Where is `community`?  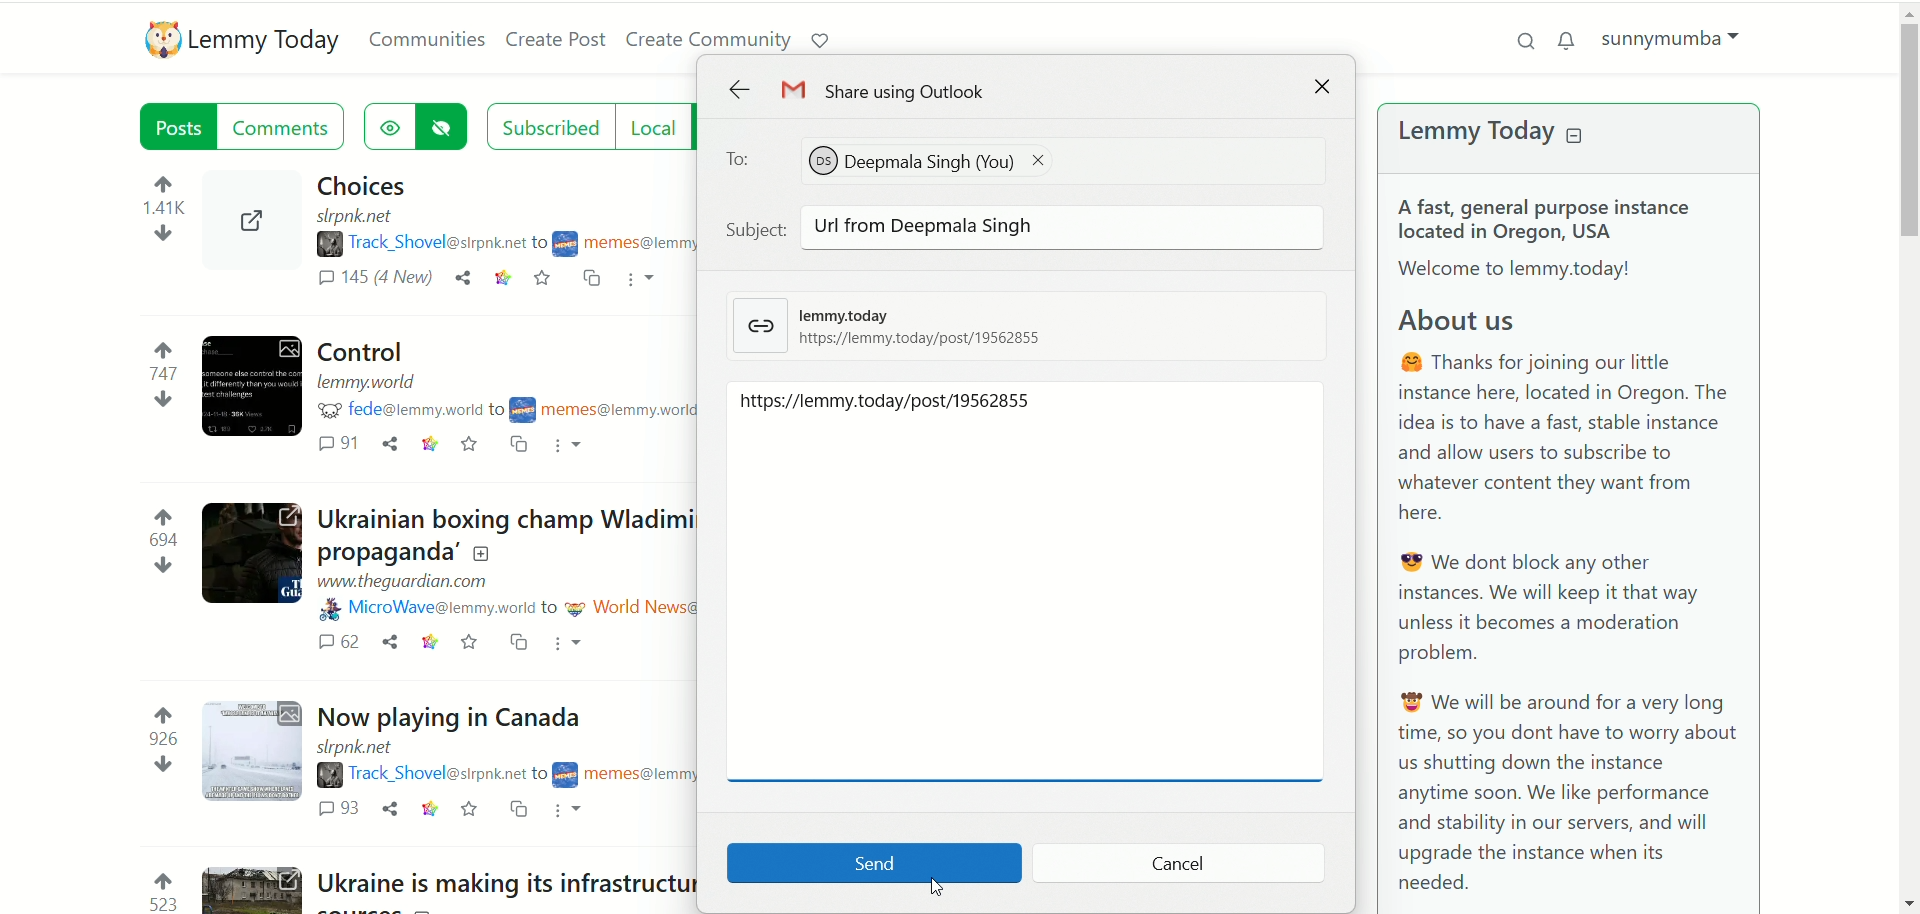 community is located at coordinates (603, 406).